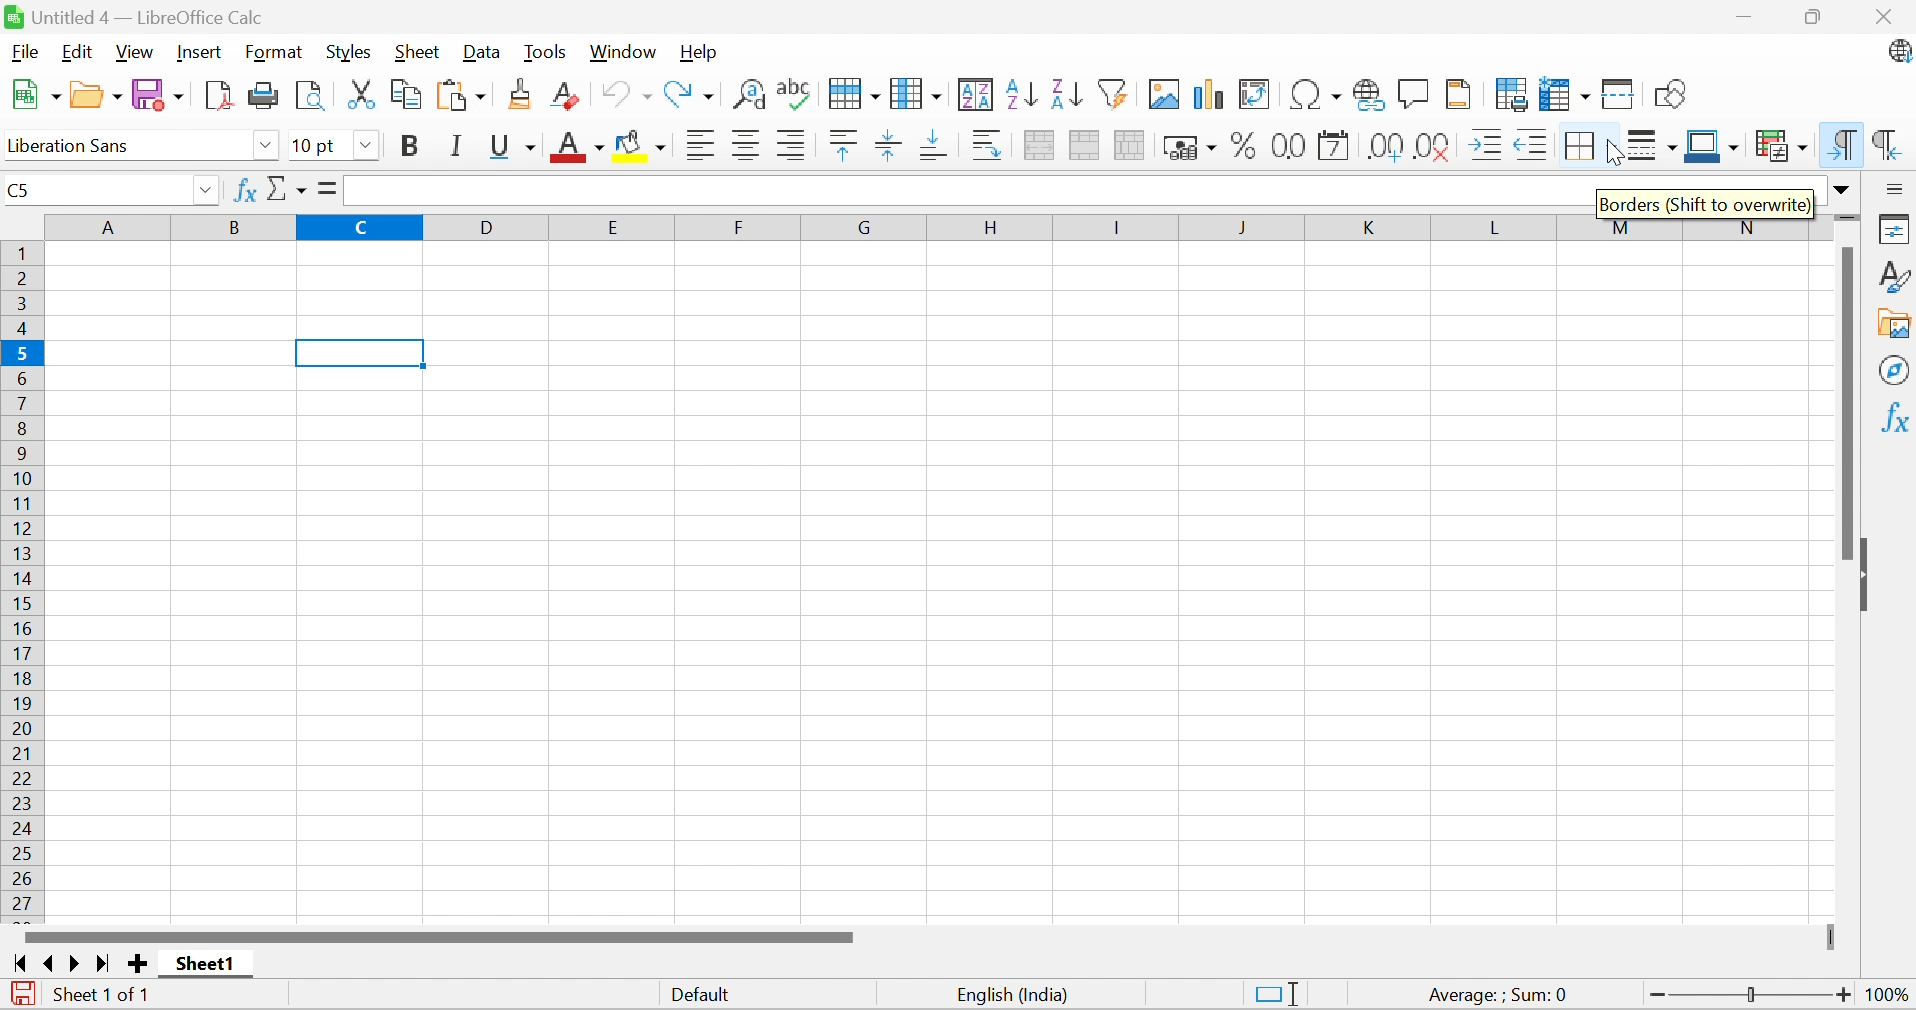 This screenshot has width=1916, height=1010. What do you see at coordinates (100, 965) in the screenshot?
I see `Scroll to last sheet` at bounding box center [100, 965].